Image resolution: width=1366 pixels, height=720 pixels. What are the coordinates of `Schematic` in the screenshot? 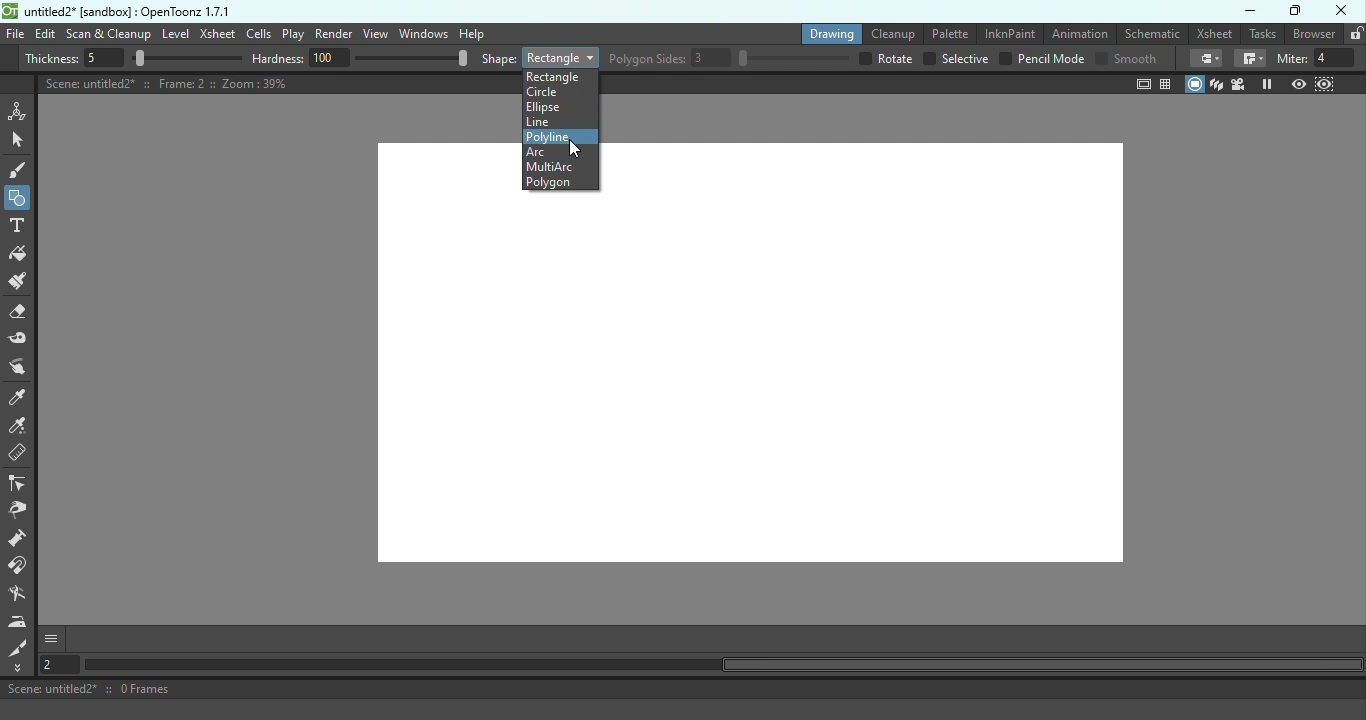 It's located at (1151, 32).